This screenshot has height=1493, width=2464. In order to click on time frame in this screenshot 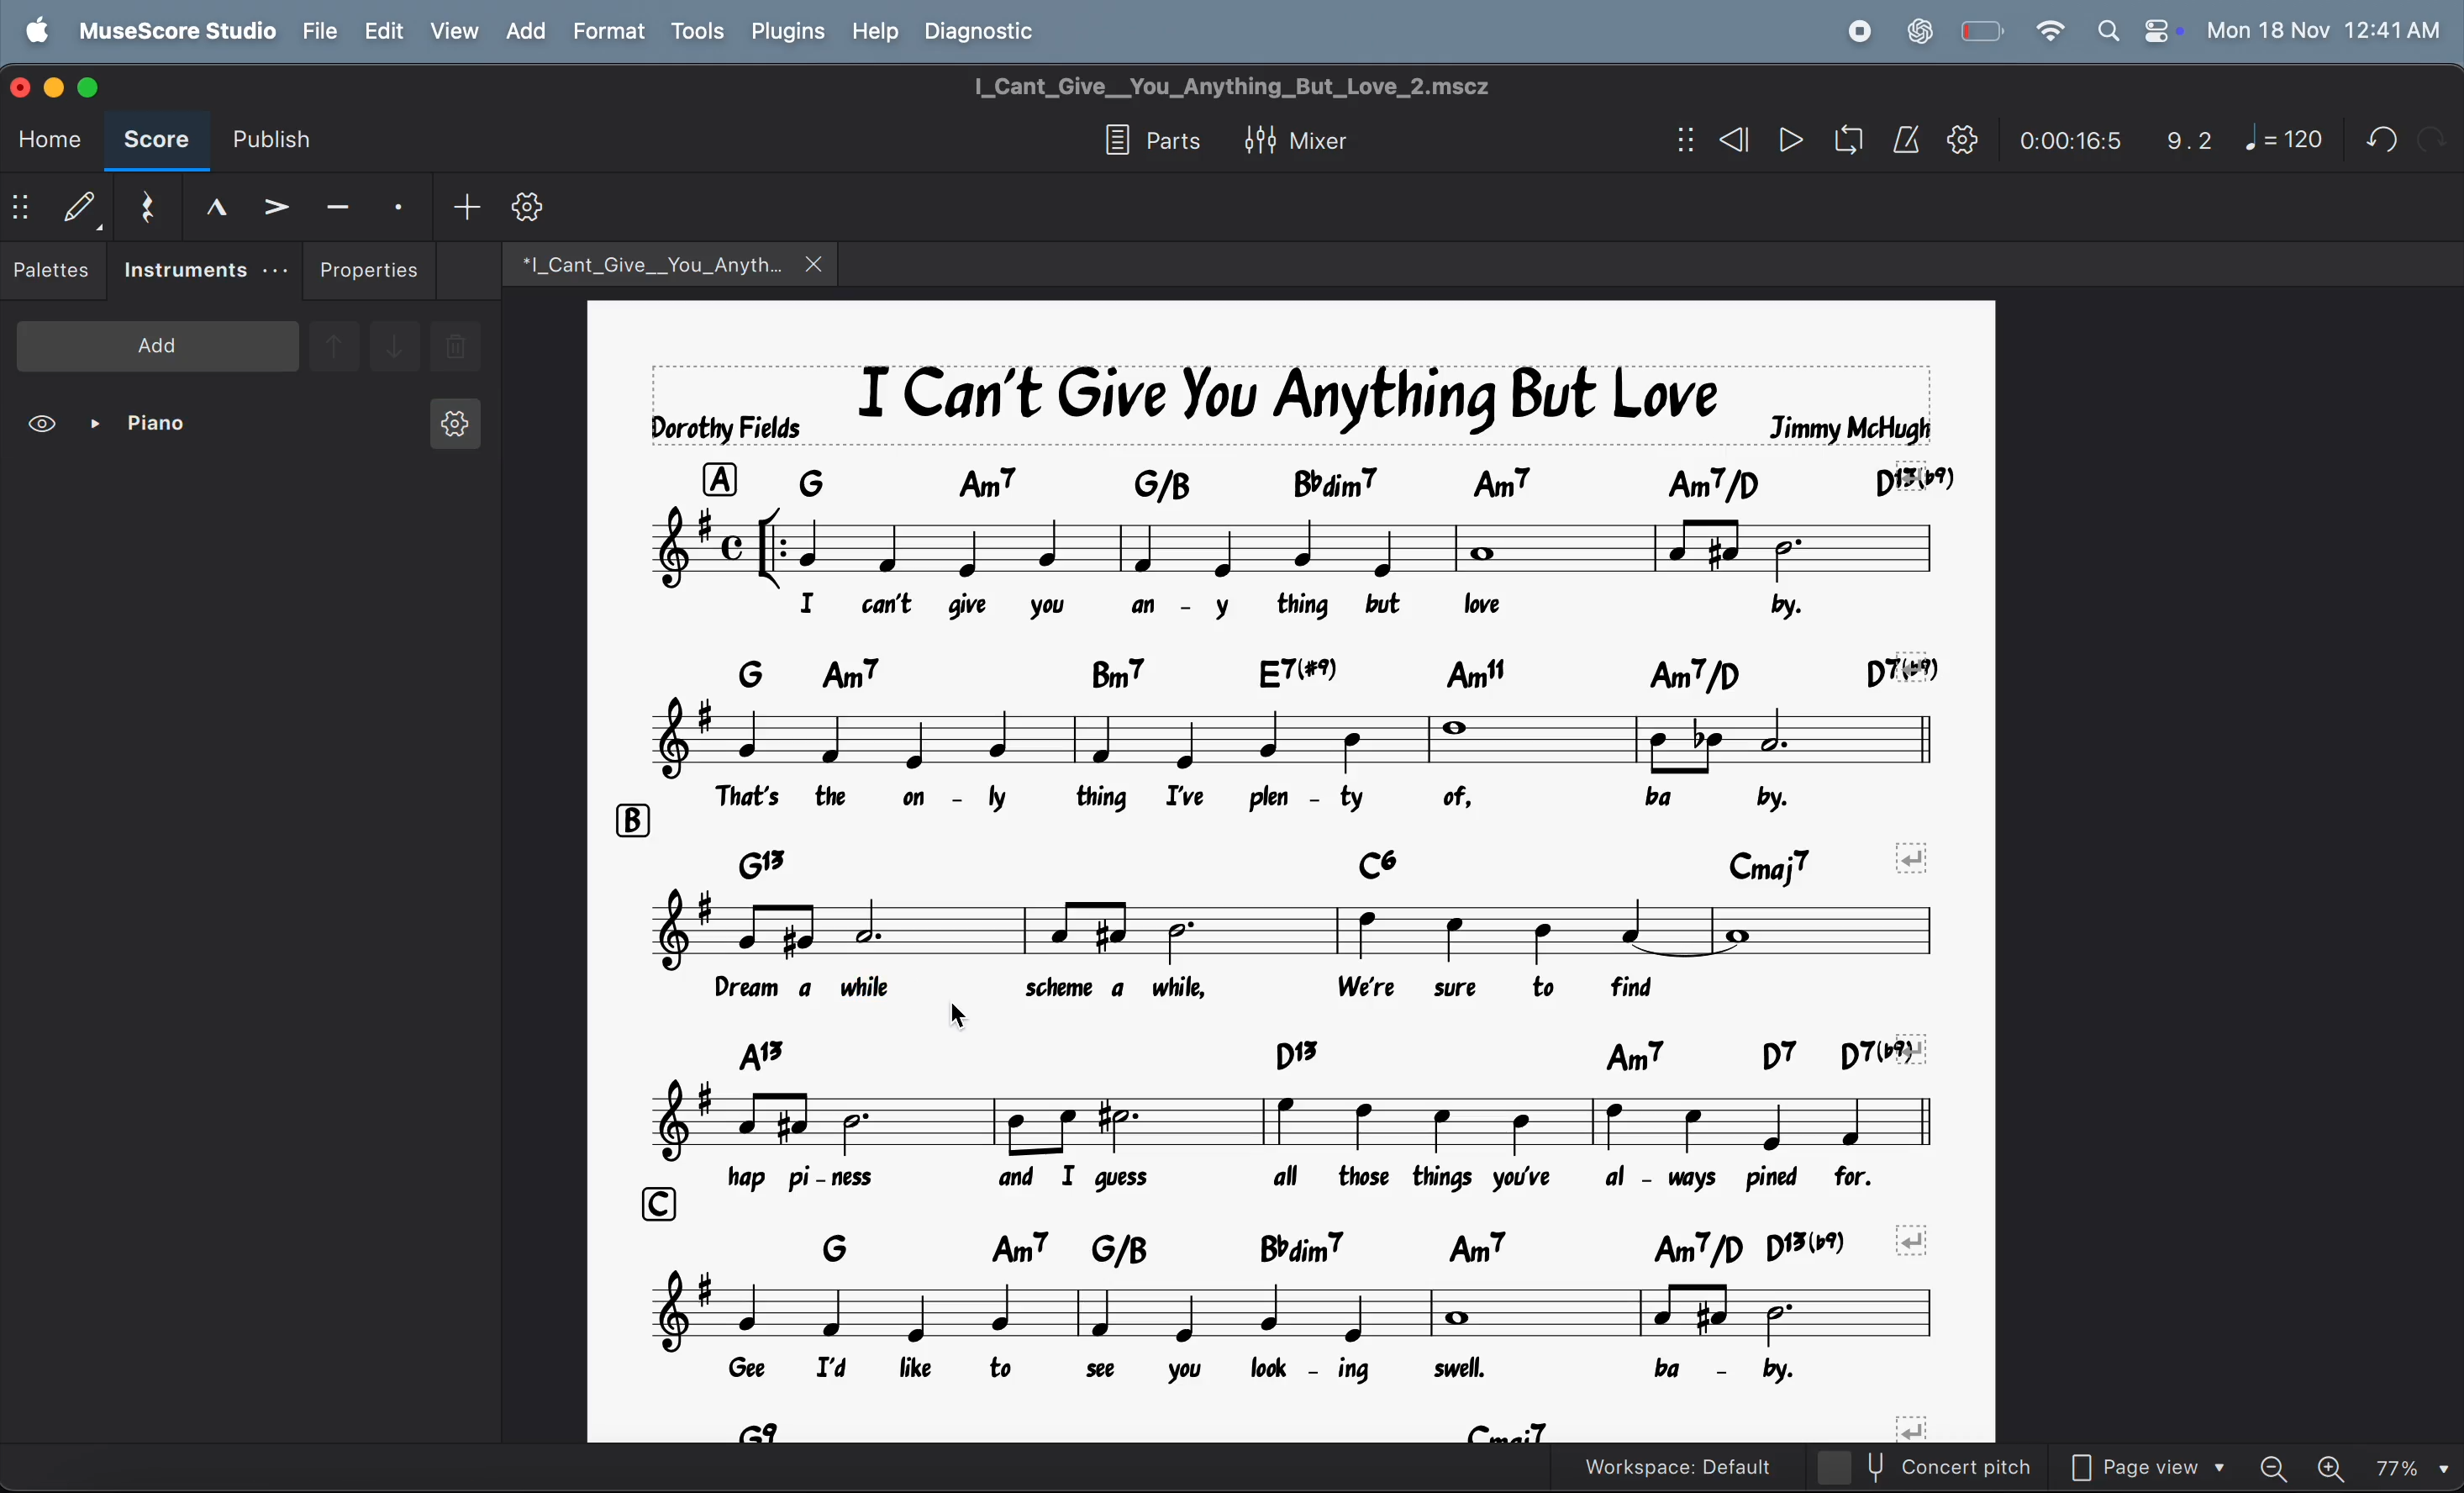, I will do `click(2061, 143)`.